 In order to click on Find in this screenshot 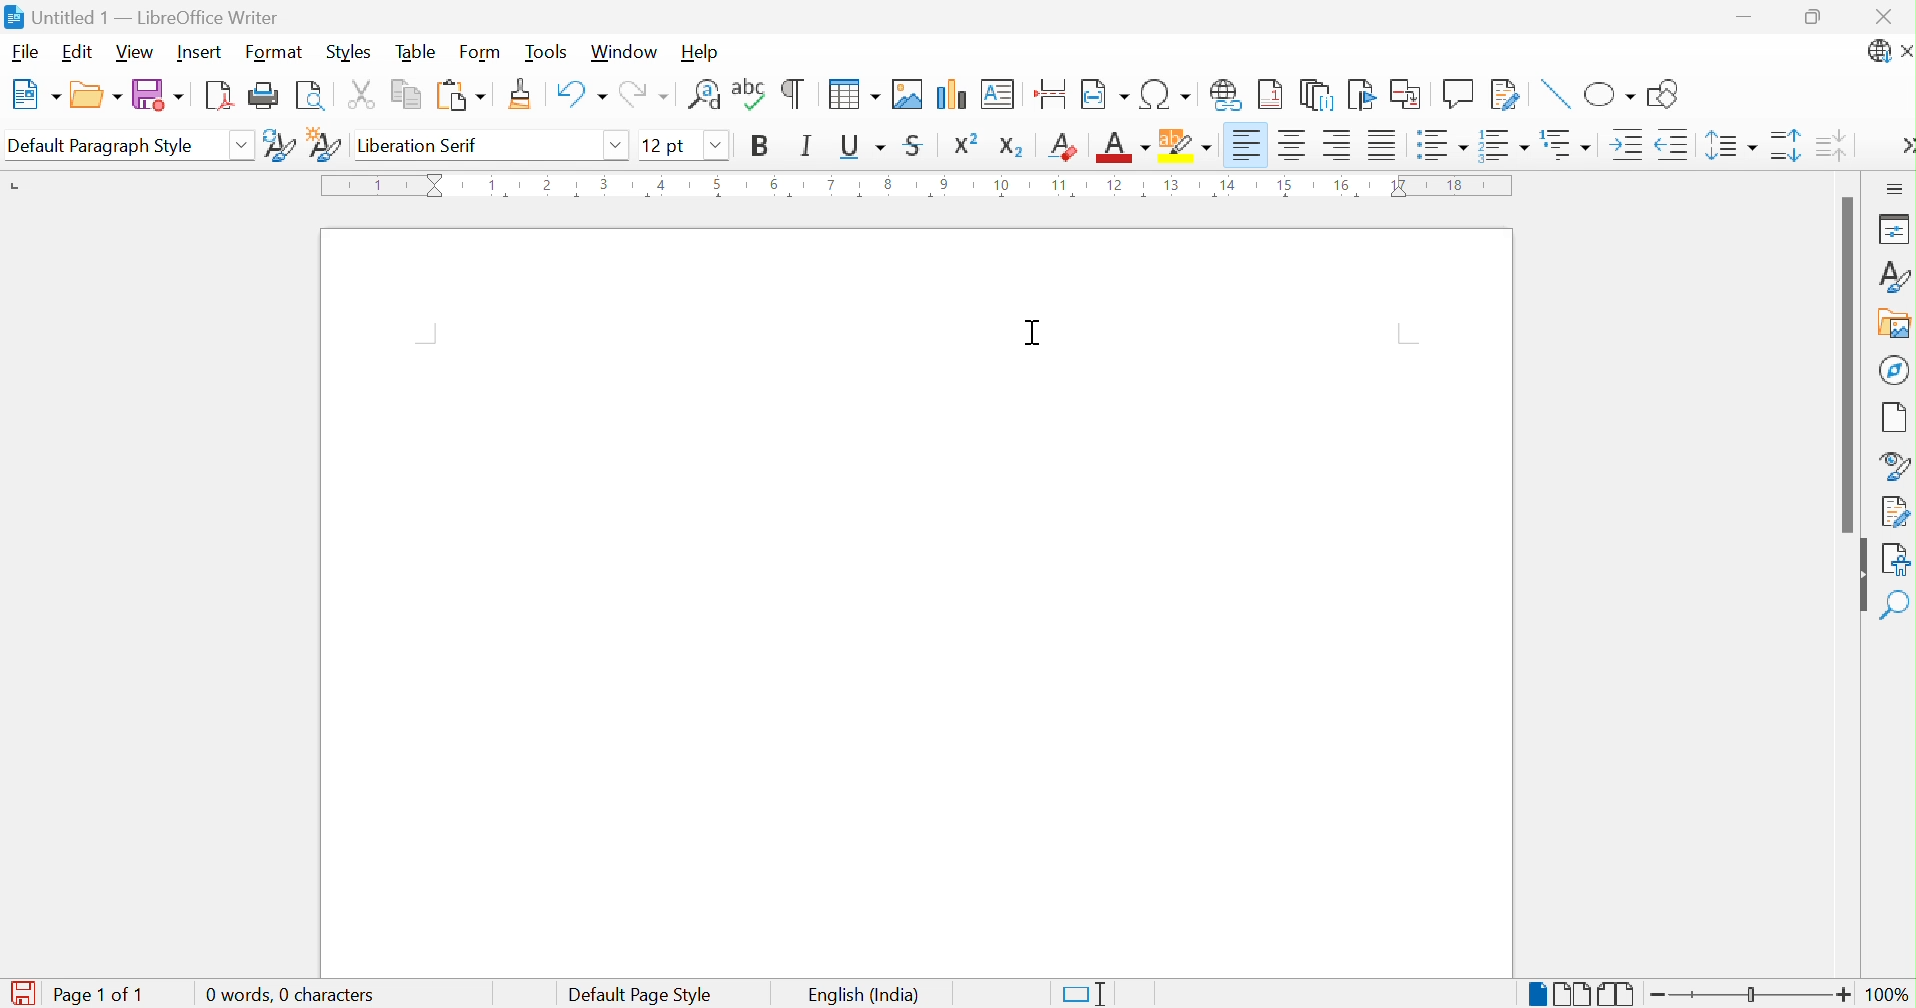, I will do `click(1894, 604)`.